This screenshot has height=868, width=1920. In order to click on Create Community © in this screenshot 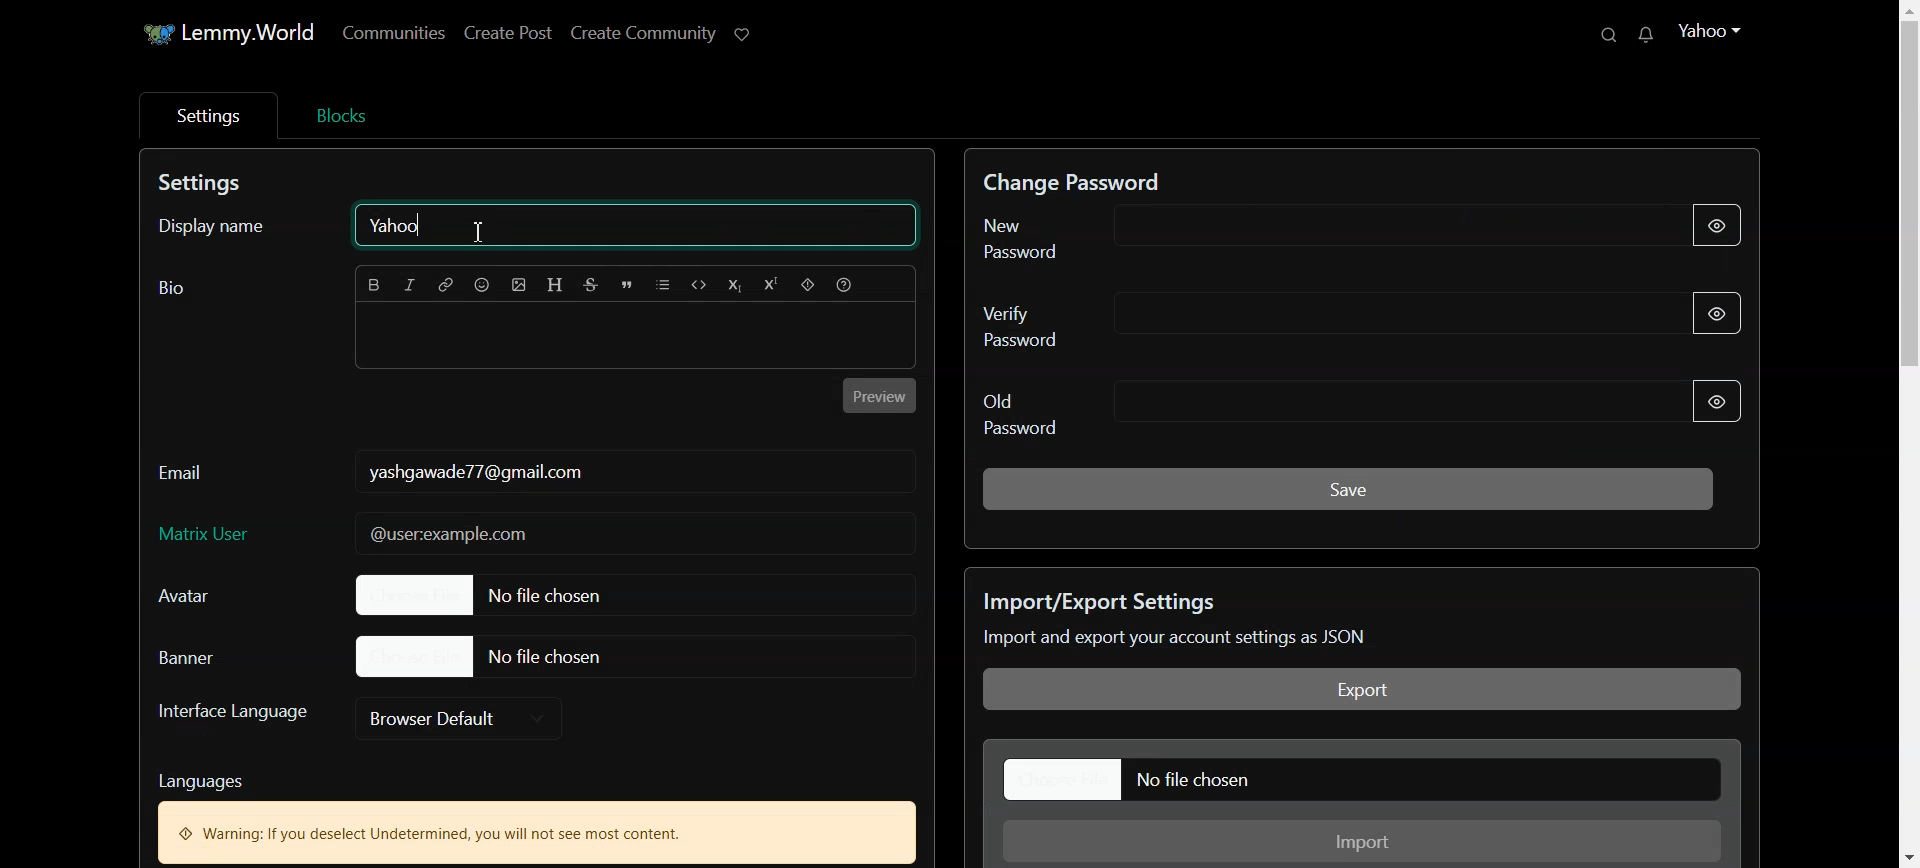, I will do `click(664, 29)`.